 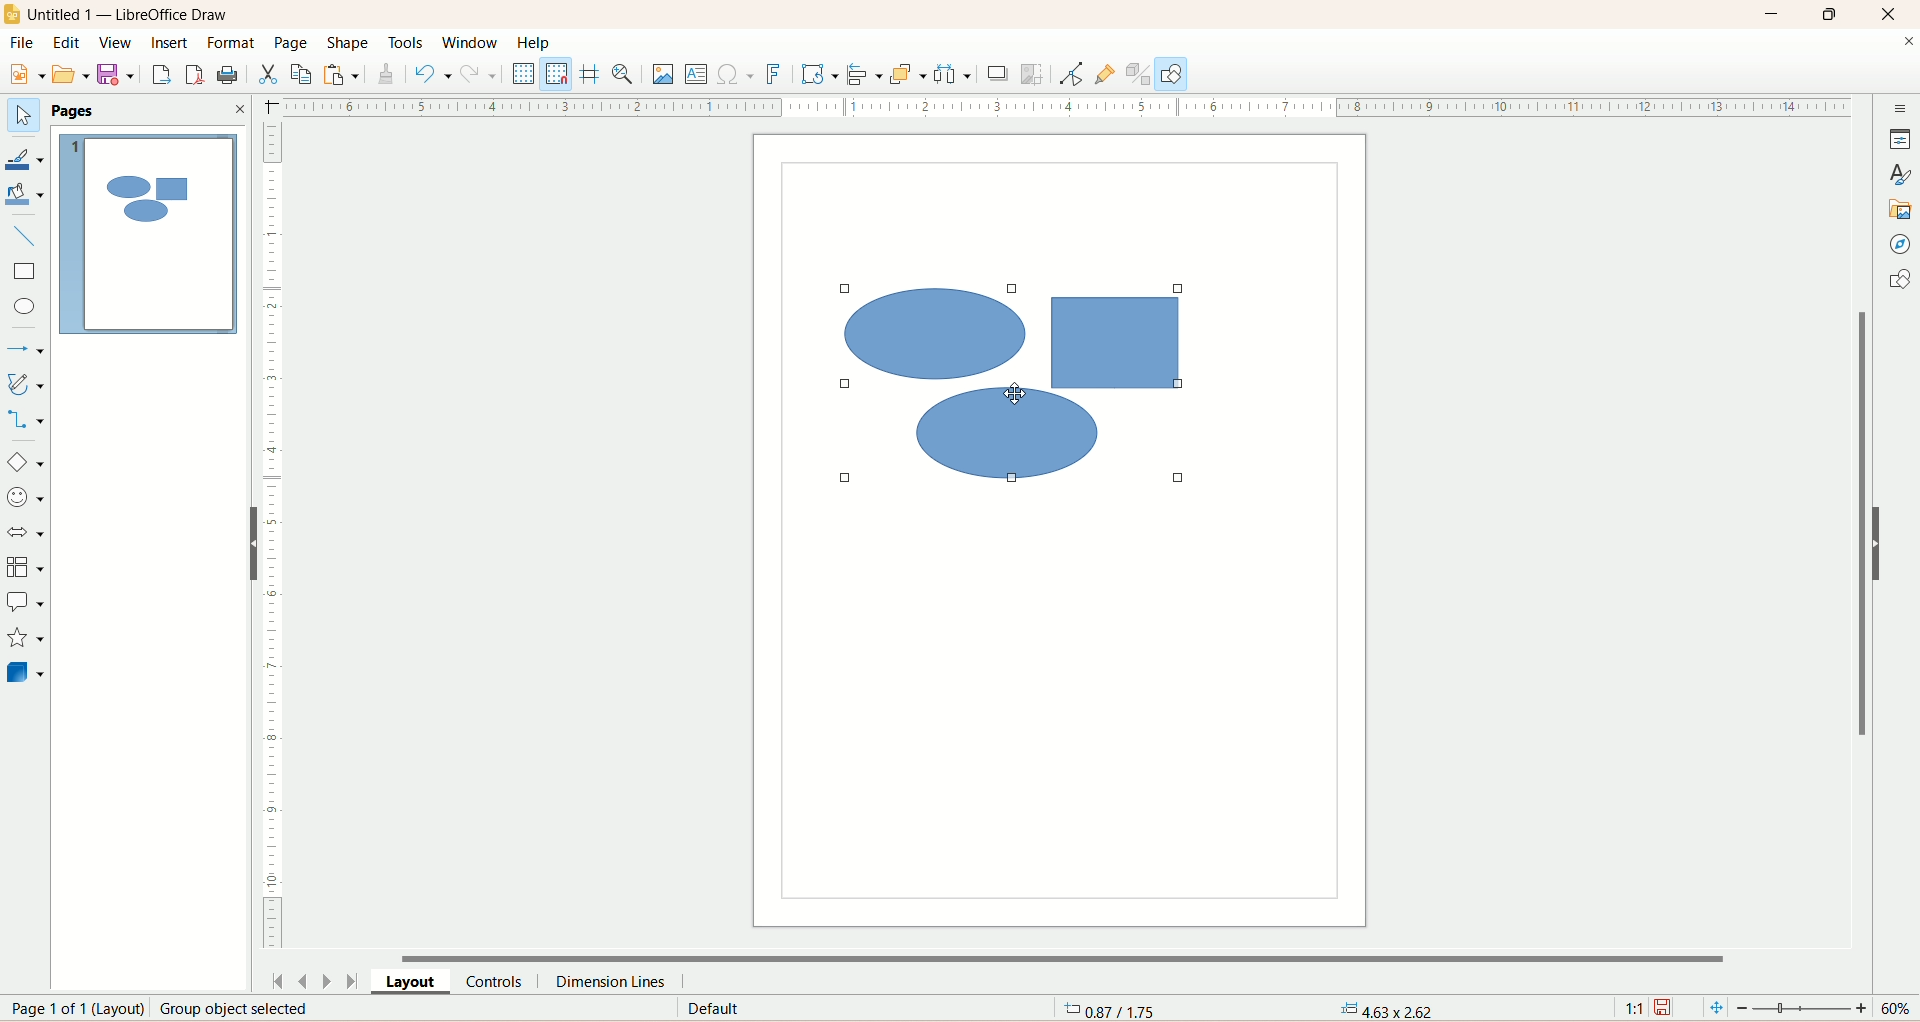 What do you see at coordinates (12, 14) in the screenshot?
I see `logo` at bounding box center [12, 14].